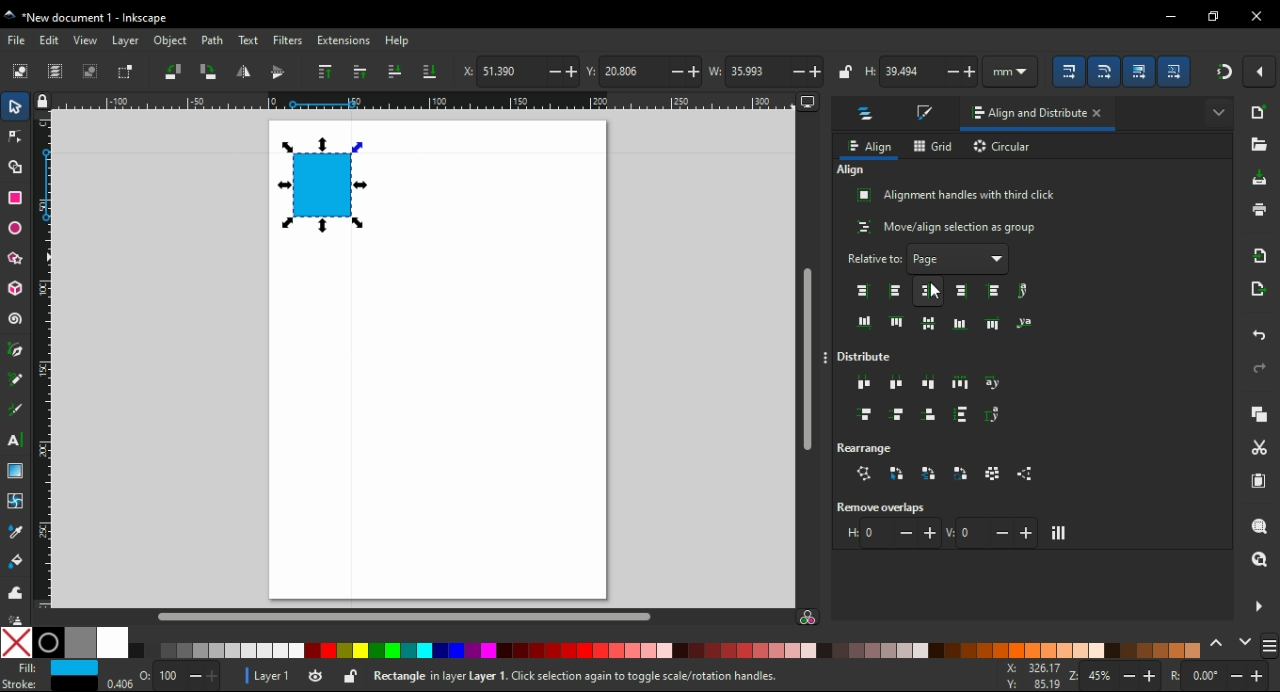 The image size is (1280, 692). I want to click on paste, so click(1261, 481).